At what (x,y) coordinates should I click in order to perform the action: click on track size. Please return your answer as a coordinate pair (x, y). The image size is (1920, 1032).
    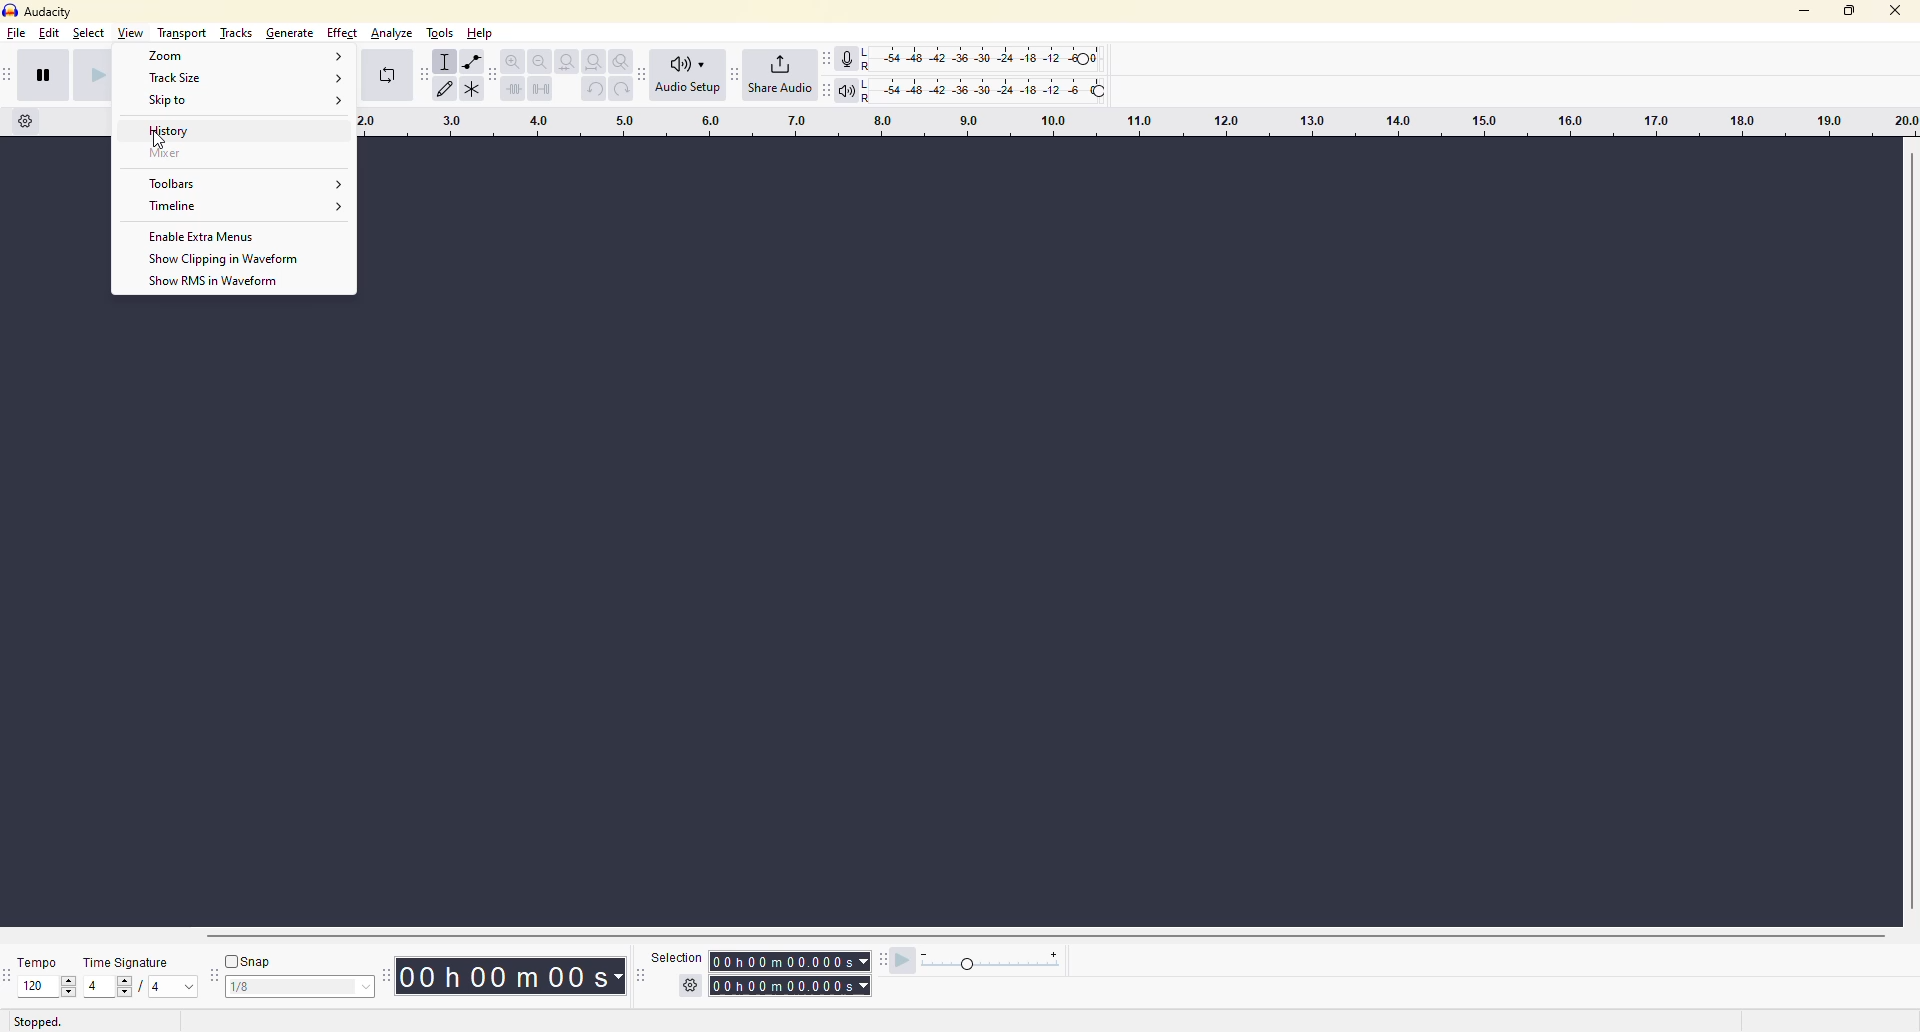
    Looking at the image, I should click on (246, 79).